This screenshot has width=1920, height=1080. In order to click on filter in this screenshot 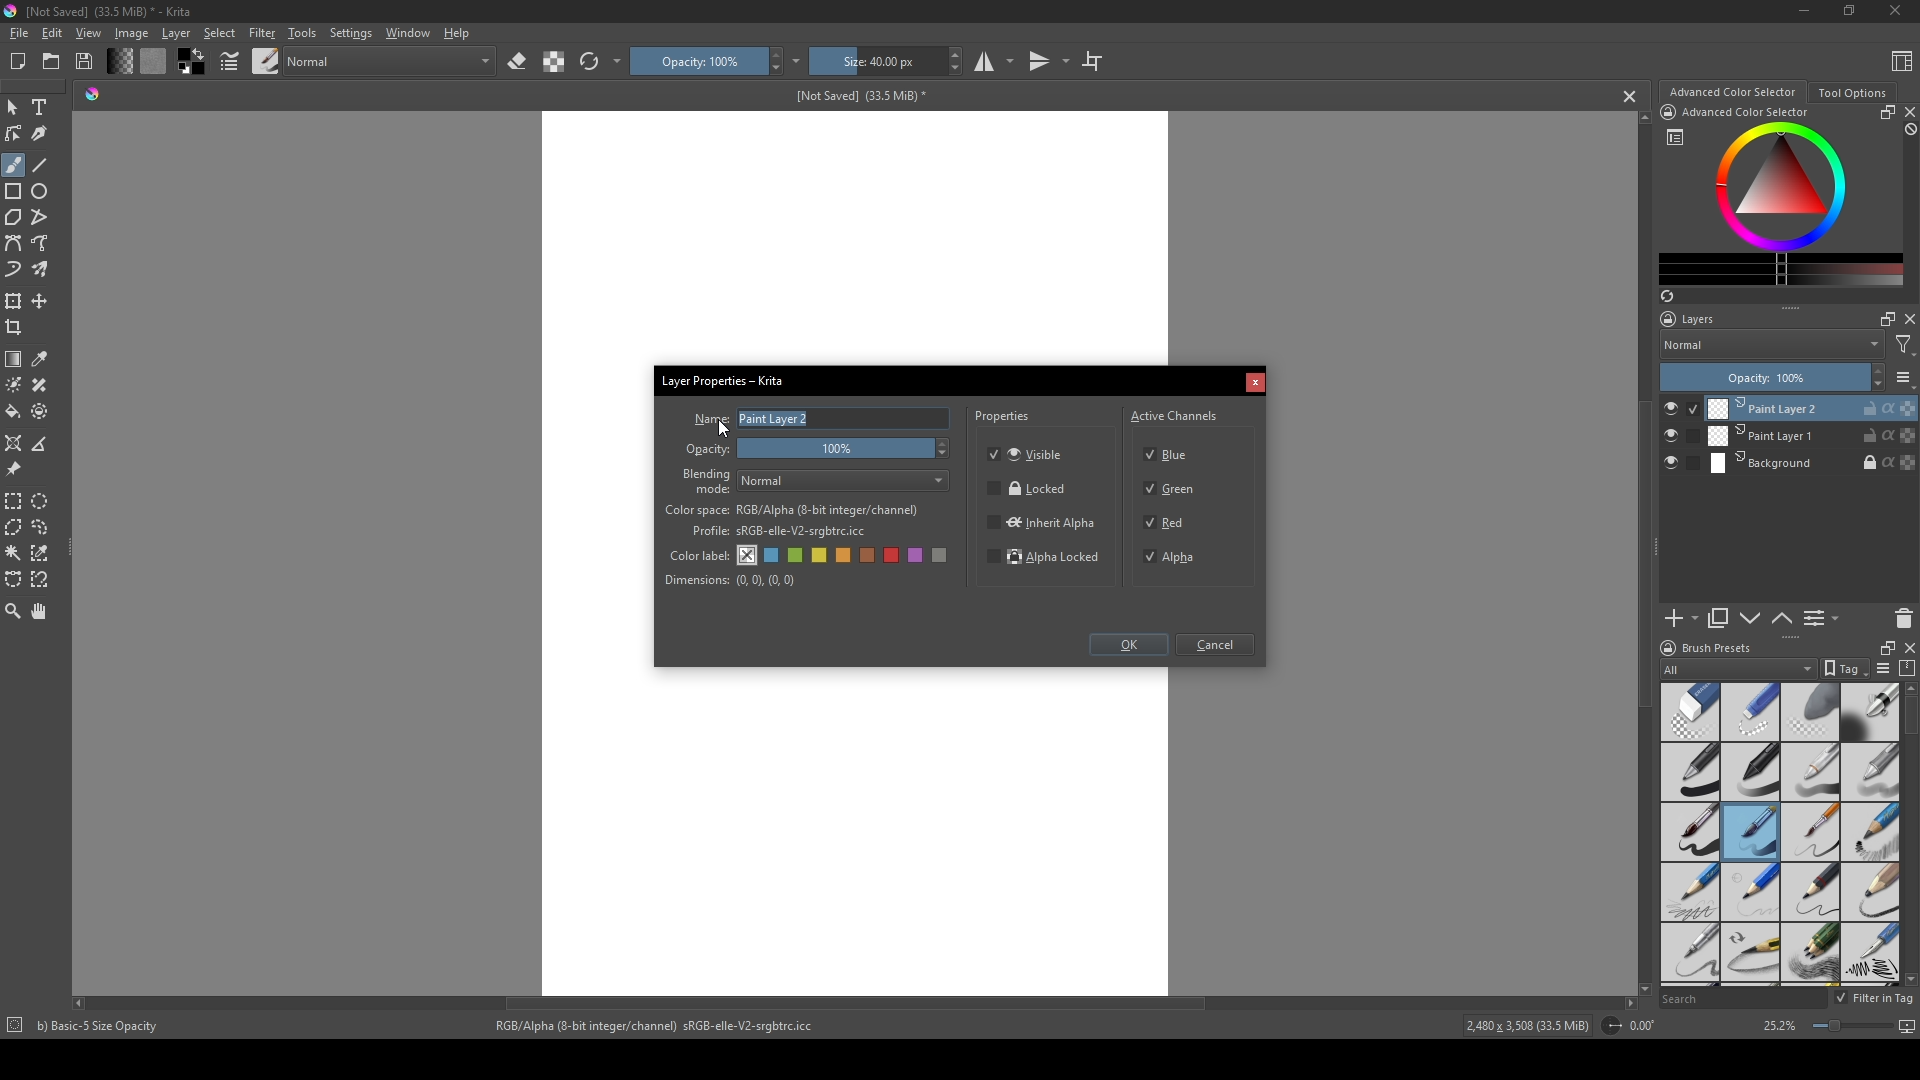, I will do `click(1904, 345)`.